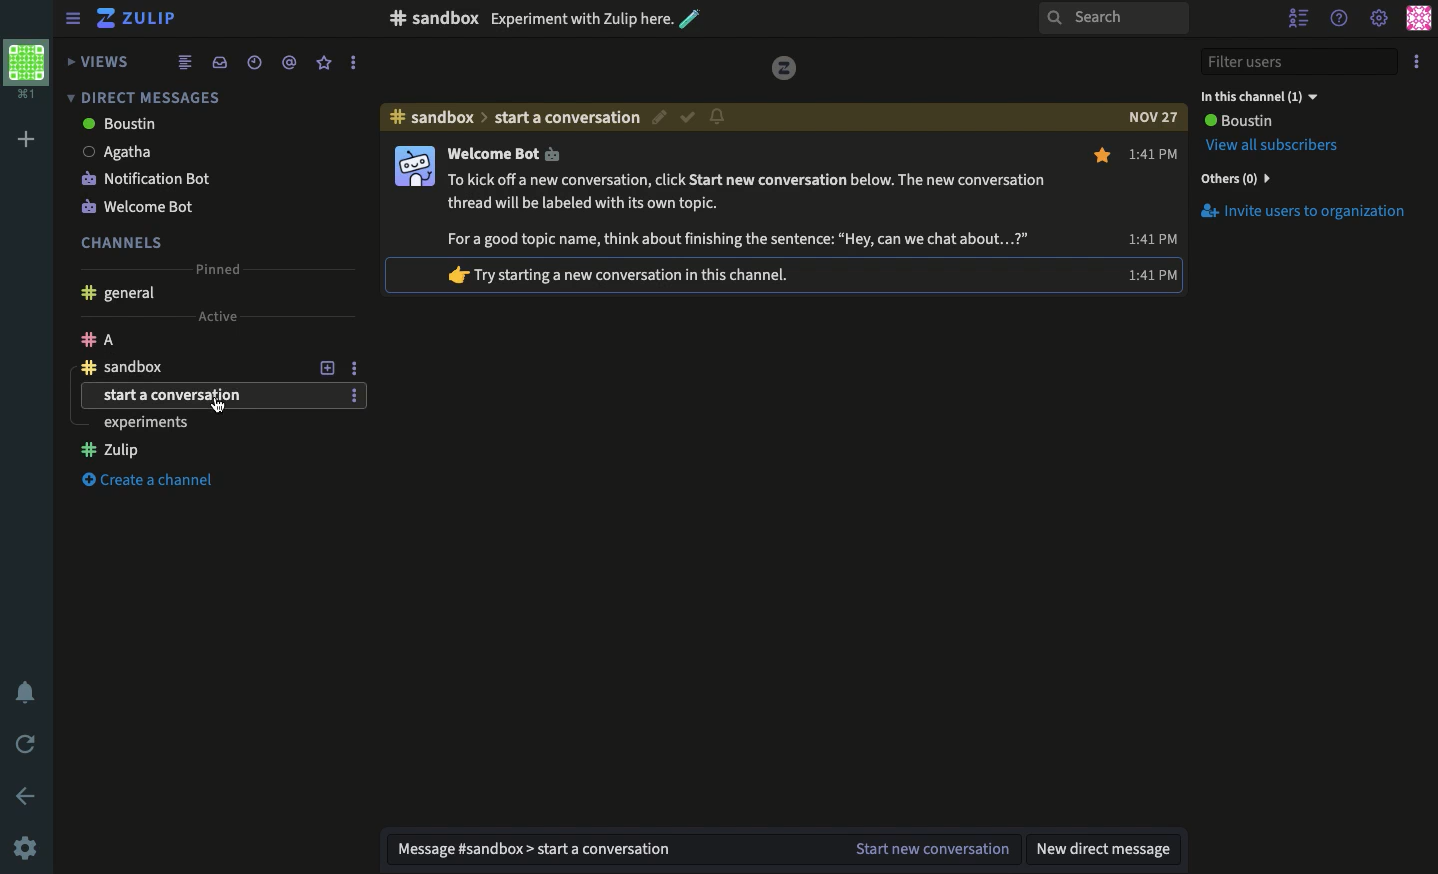 The width and height of the screenshot is (1438, 874). I want to click on Profile, so click(1418, 18).